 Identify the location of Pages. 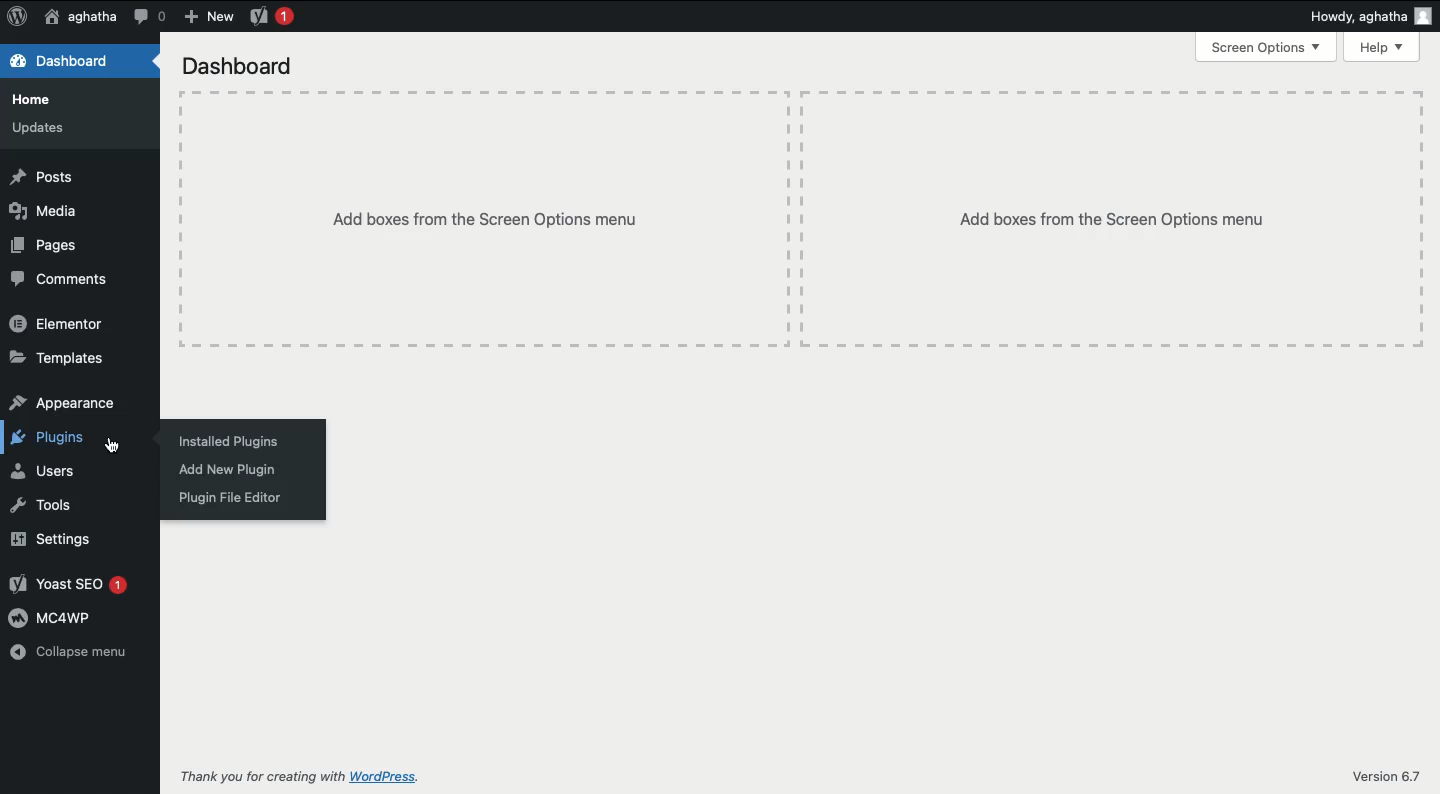
(44, 244).